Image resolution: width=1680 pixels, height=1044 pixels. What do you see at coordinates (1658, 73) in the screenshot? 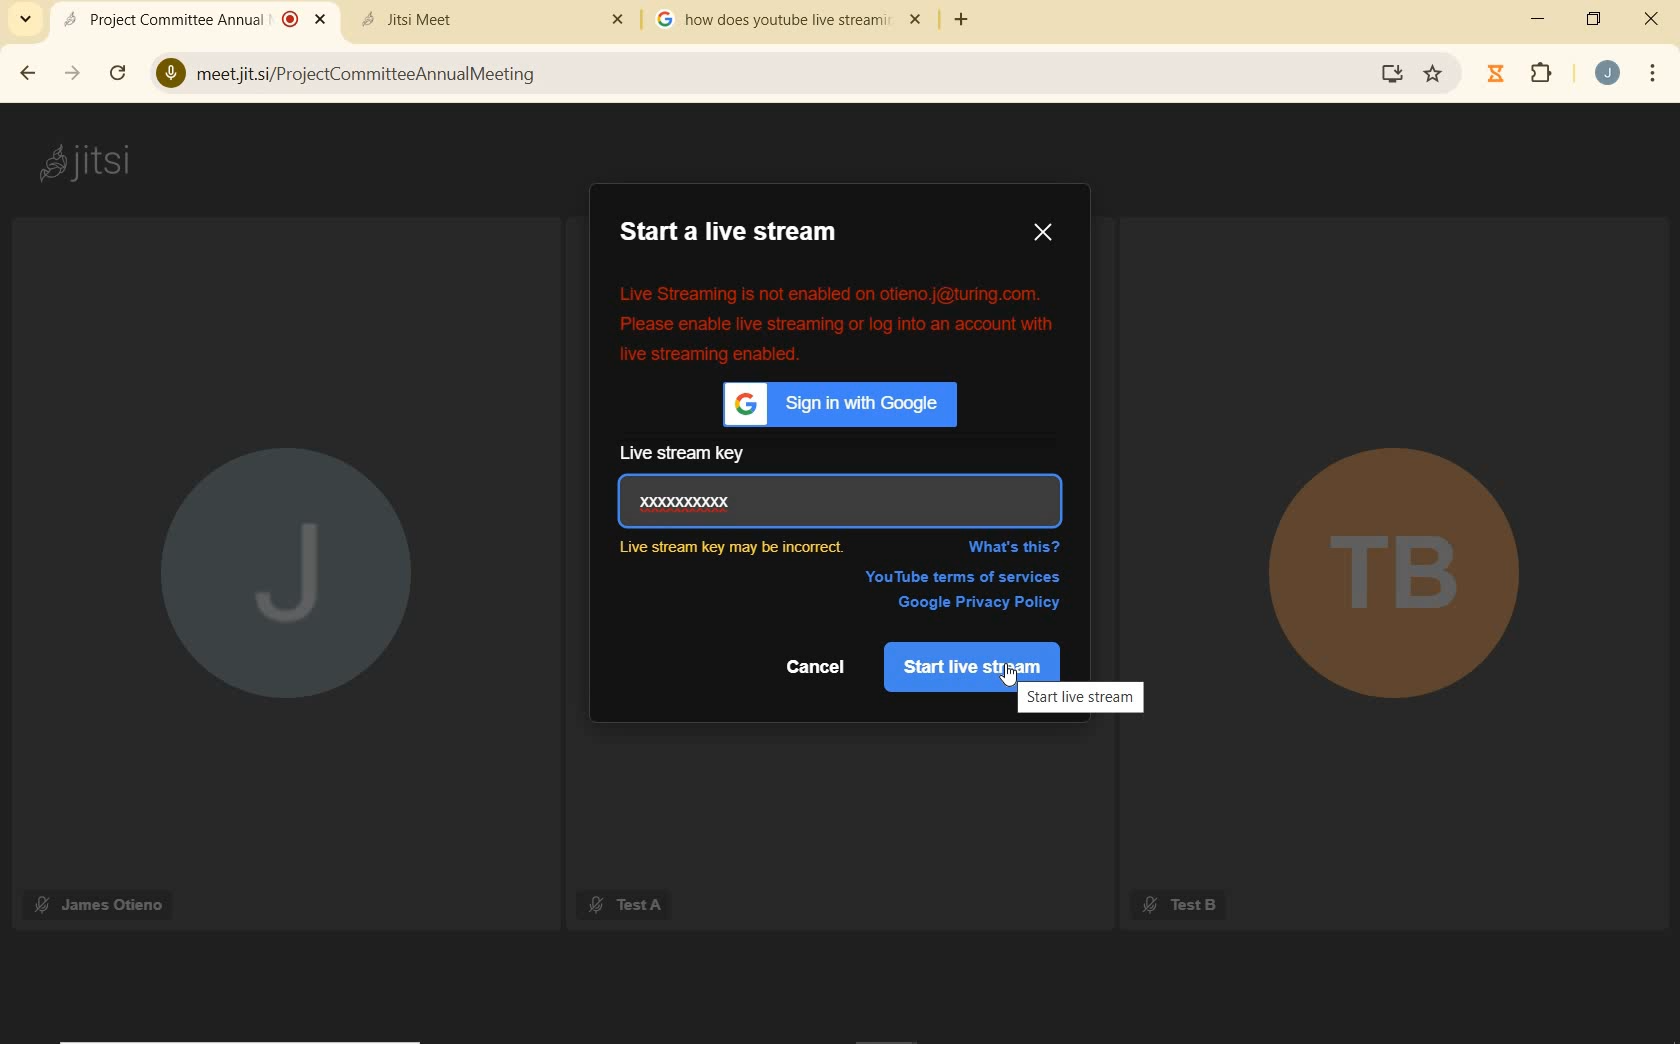
I see `customize google chrome` at bounding box center [1658, 73].